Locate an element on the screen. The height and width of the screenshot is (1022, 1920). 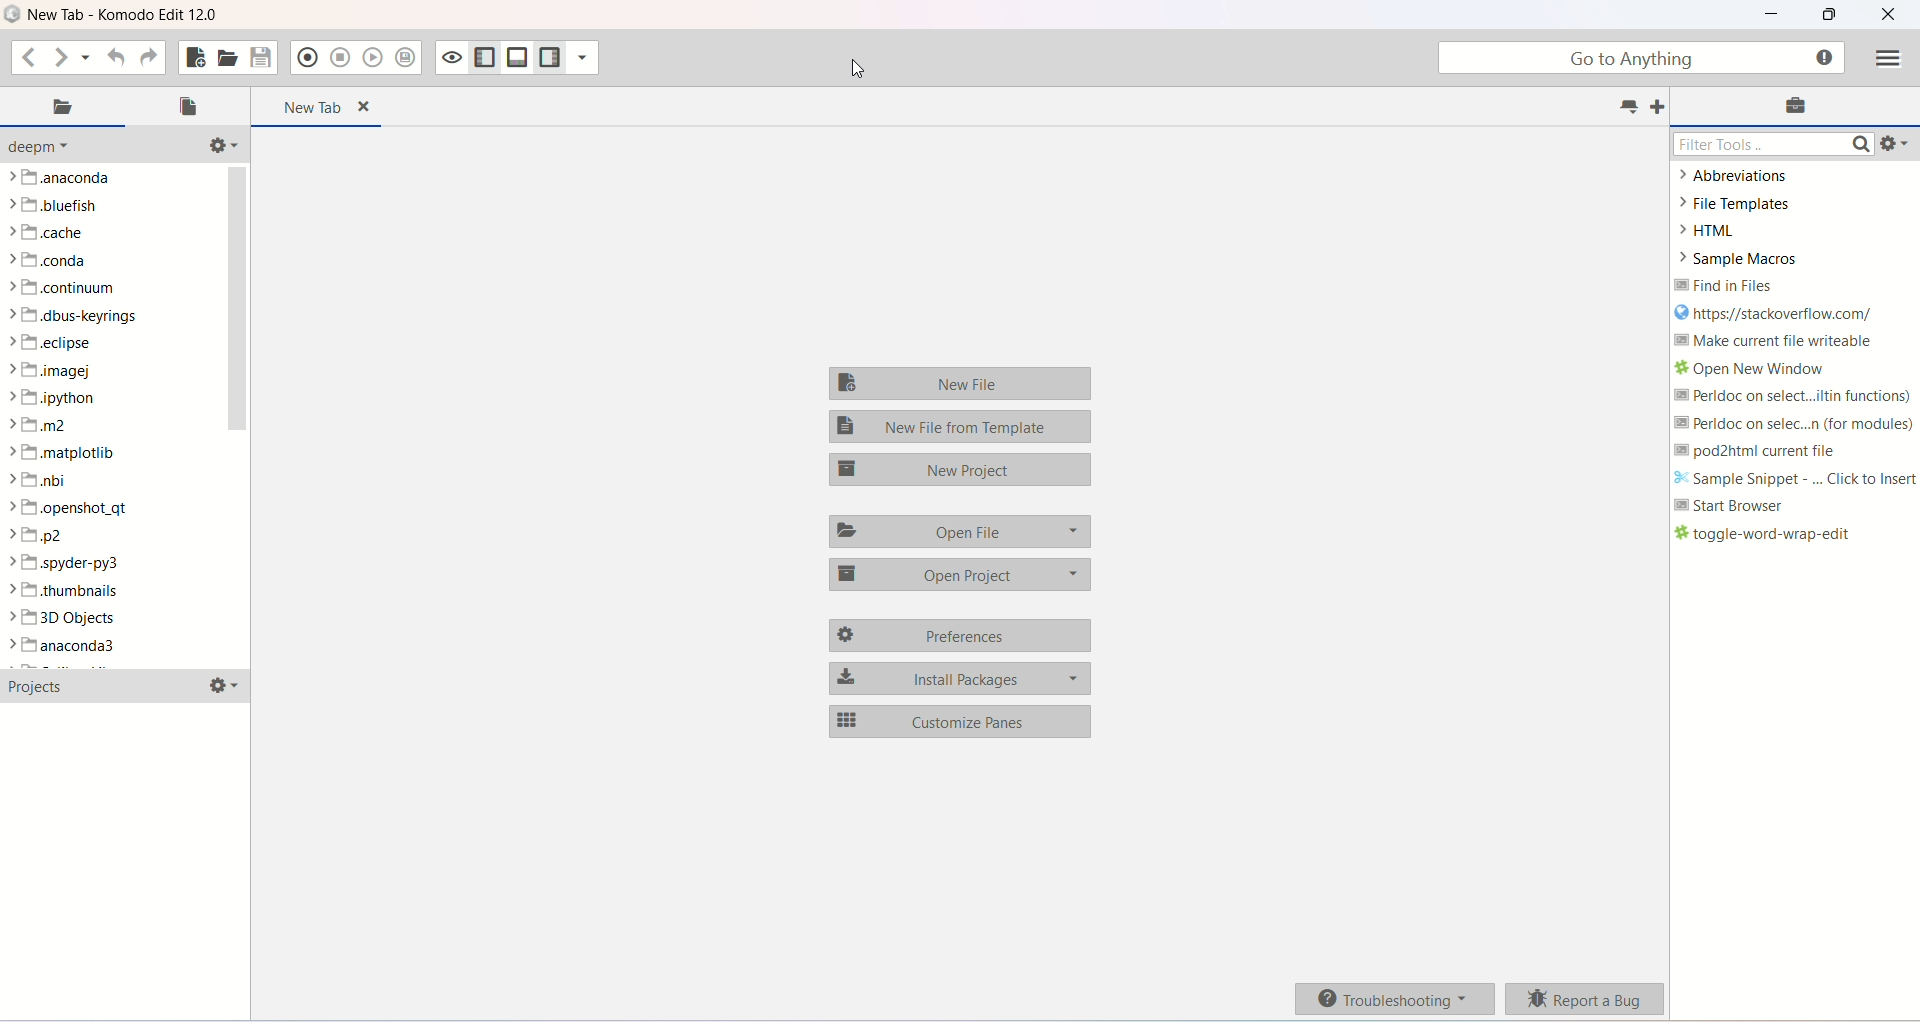
menu is located at coordinates (1885, 61).